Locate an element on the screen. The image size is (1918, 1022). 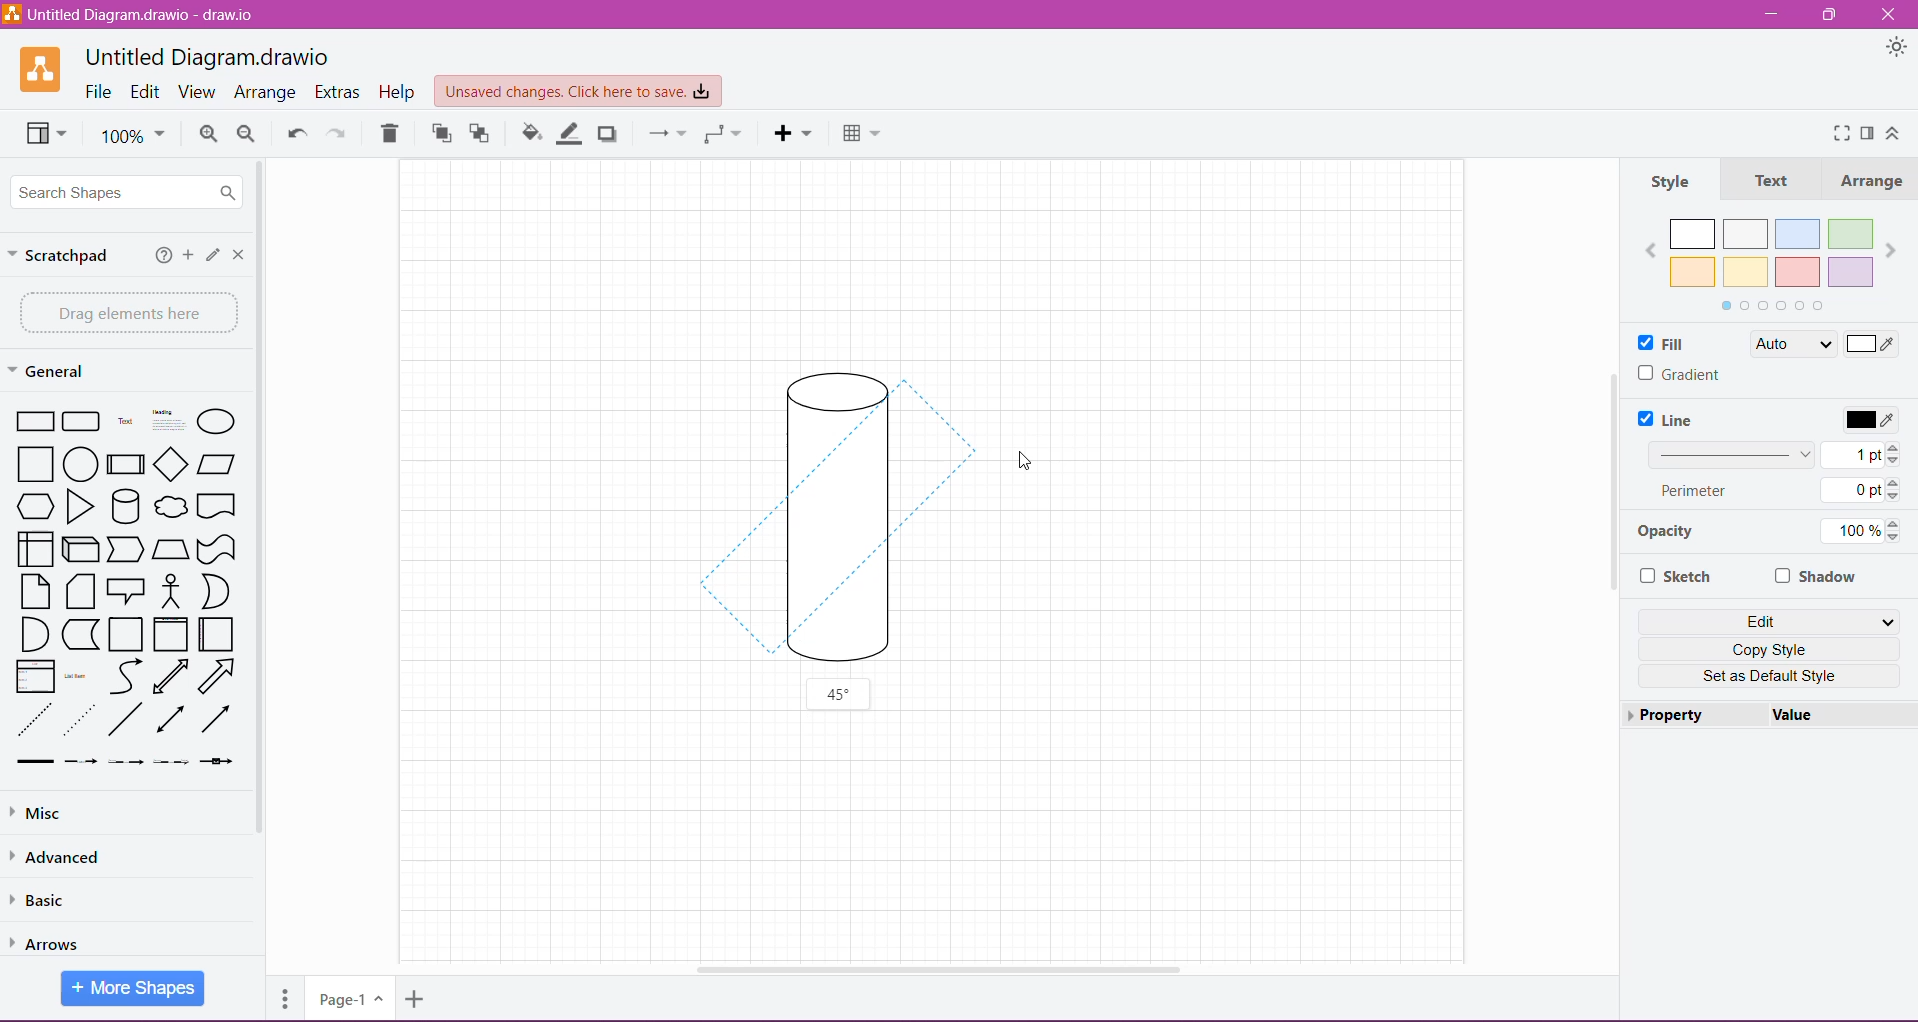
Scratchpad is located at coordinates (64, 257).